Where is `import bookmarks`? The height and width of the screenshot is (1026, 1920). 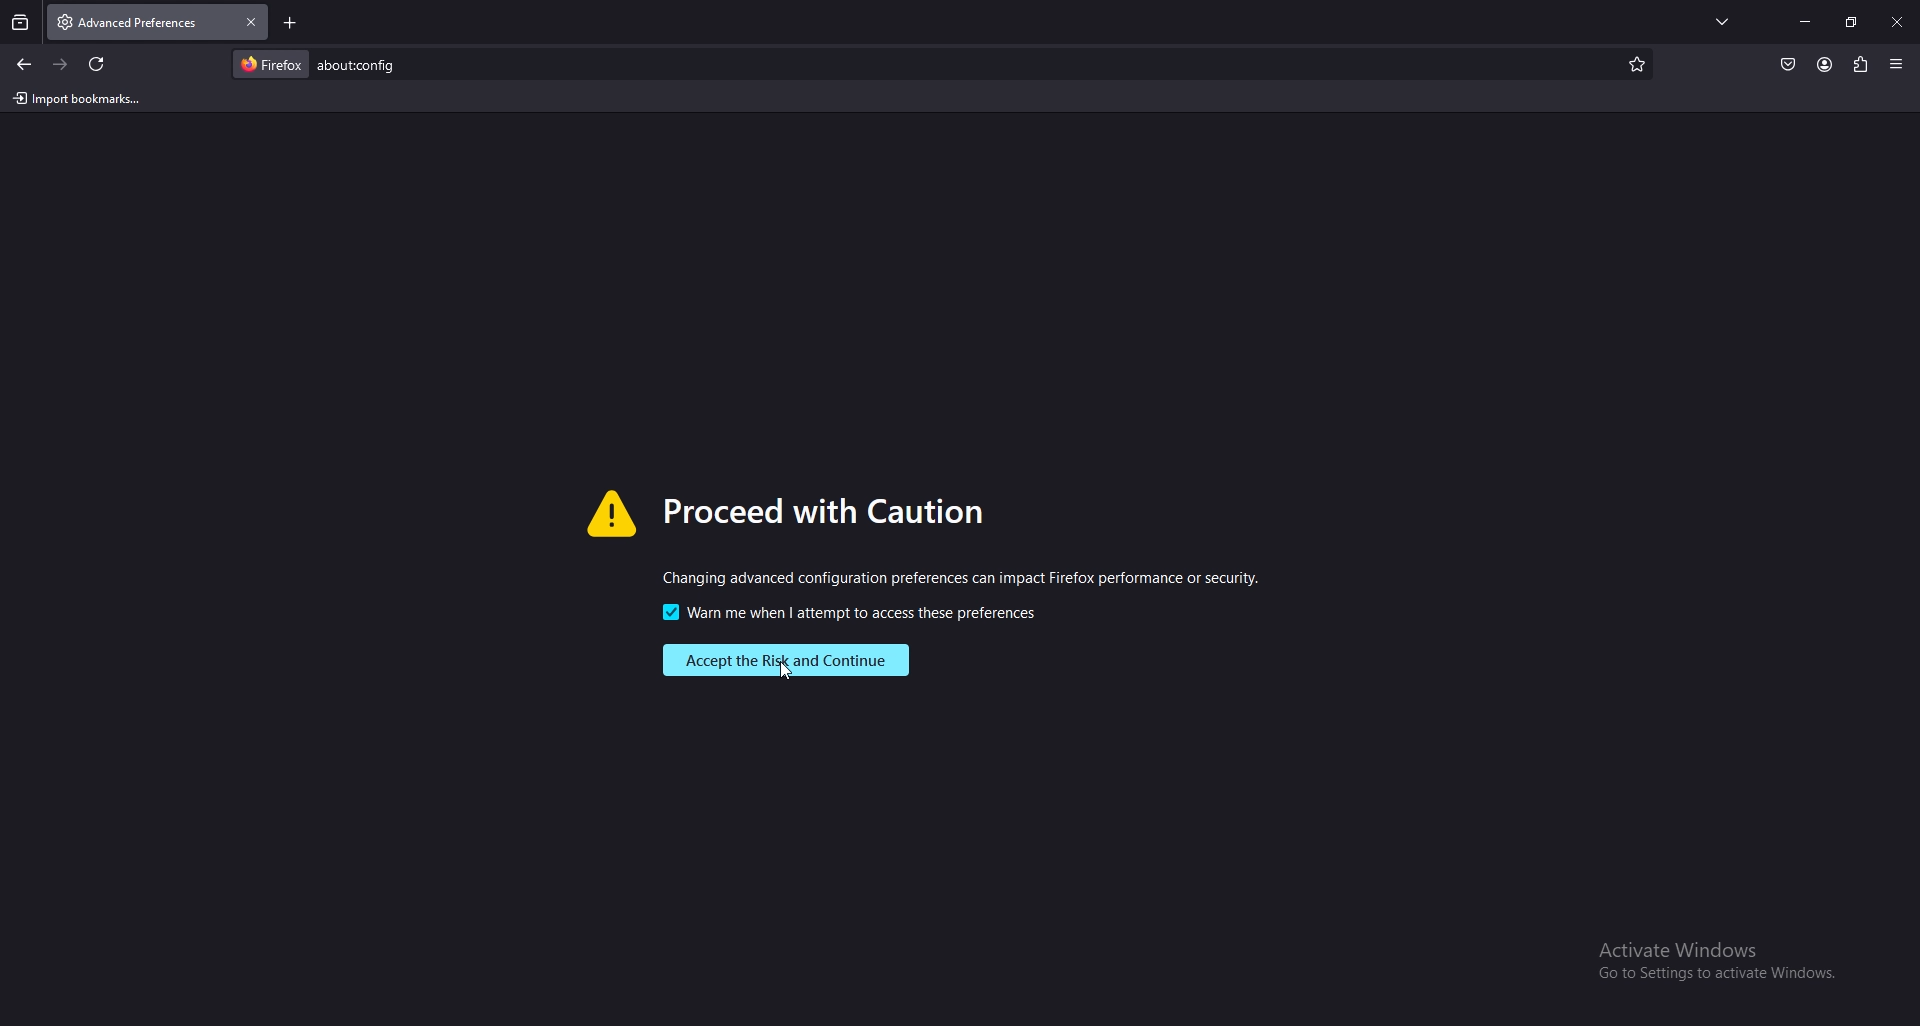 import bookmarks is located at coordinates (82, 99).